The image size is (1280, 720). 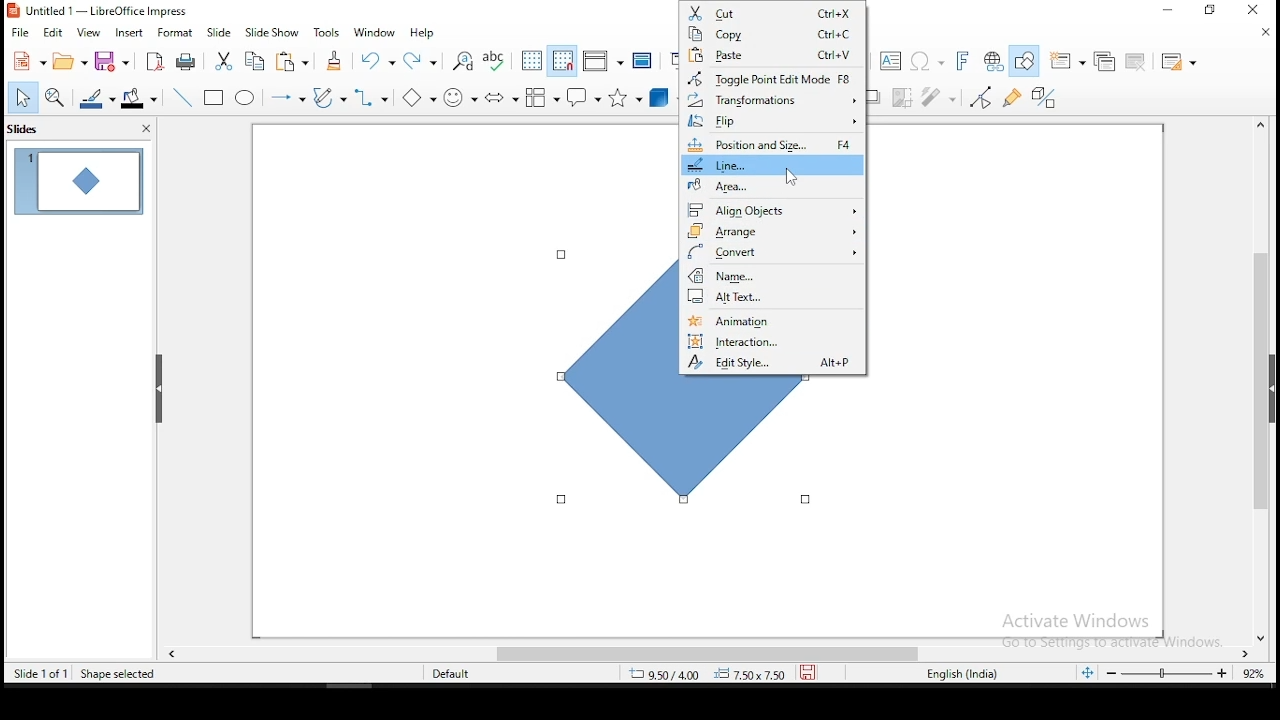 What do you see at coordinates (773, 55) in the screenshot?
I see `paste` at bounding box center [773, 55].